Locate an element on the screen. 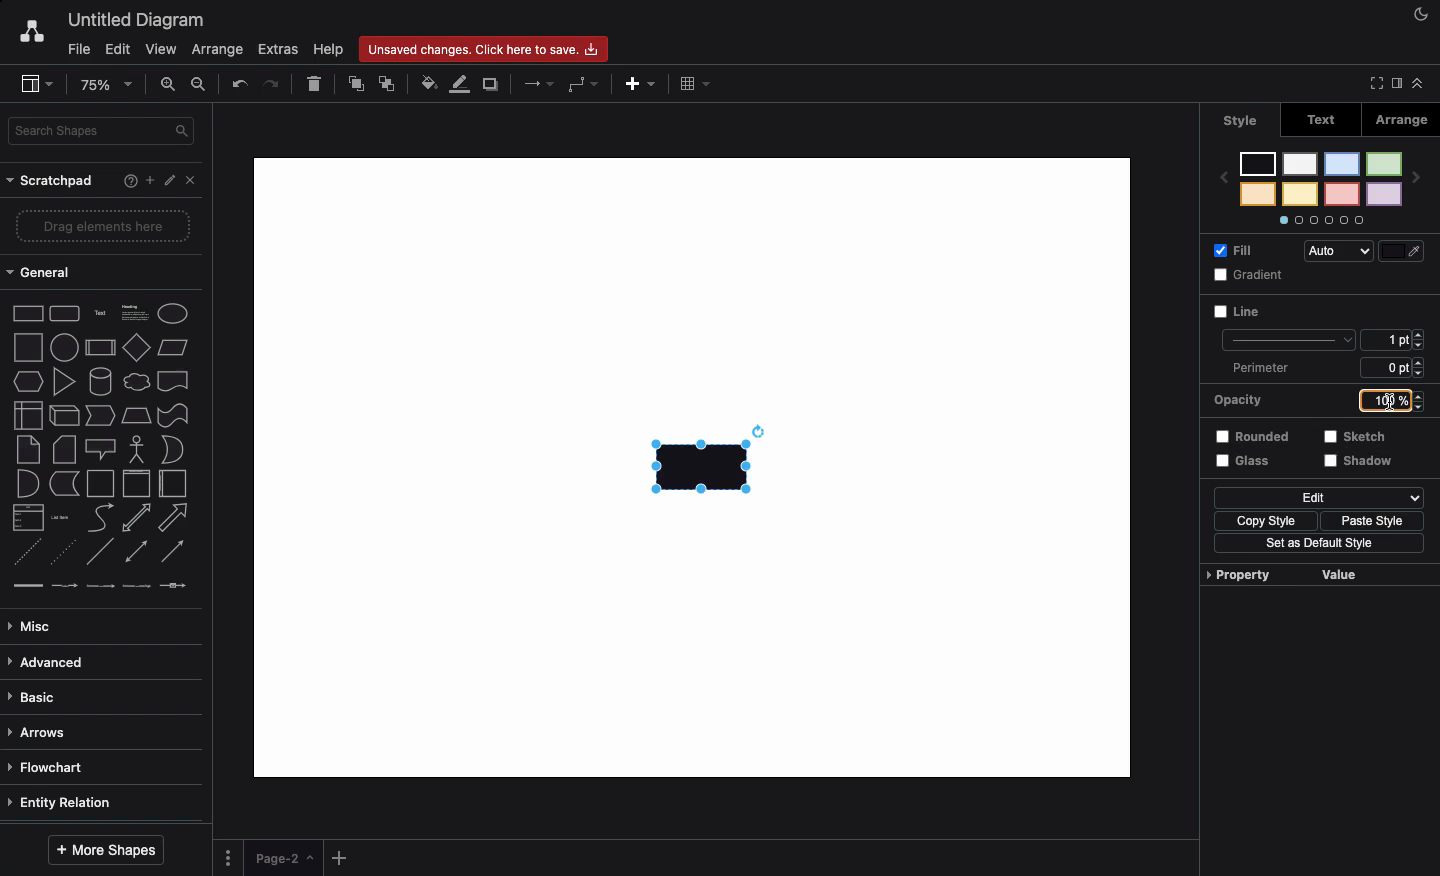  color 4 is located at coordinates (1341, 195).